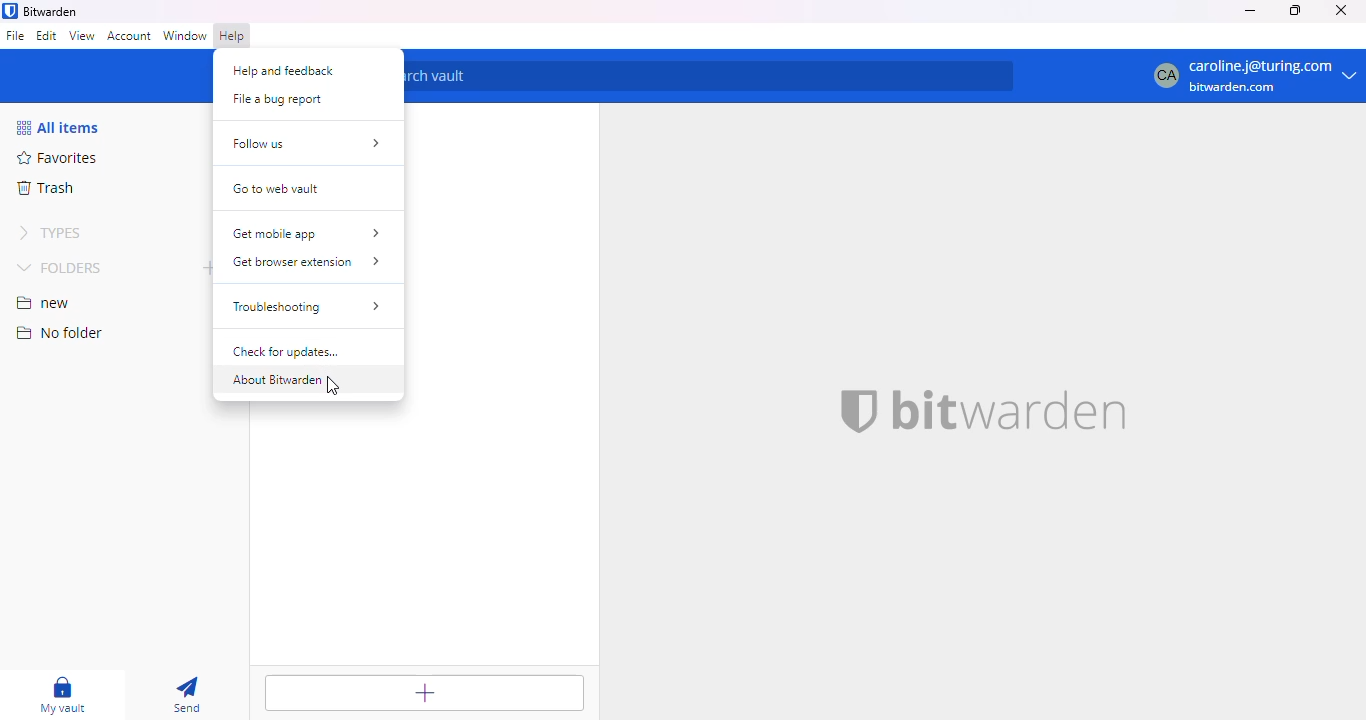 This screenshot has height=720, width=1366. Describe the element at coordinates (52, 11) in the screenshot. I see `bitwarden` at that location.